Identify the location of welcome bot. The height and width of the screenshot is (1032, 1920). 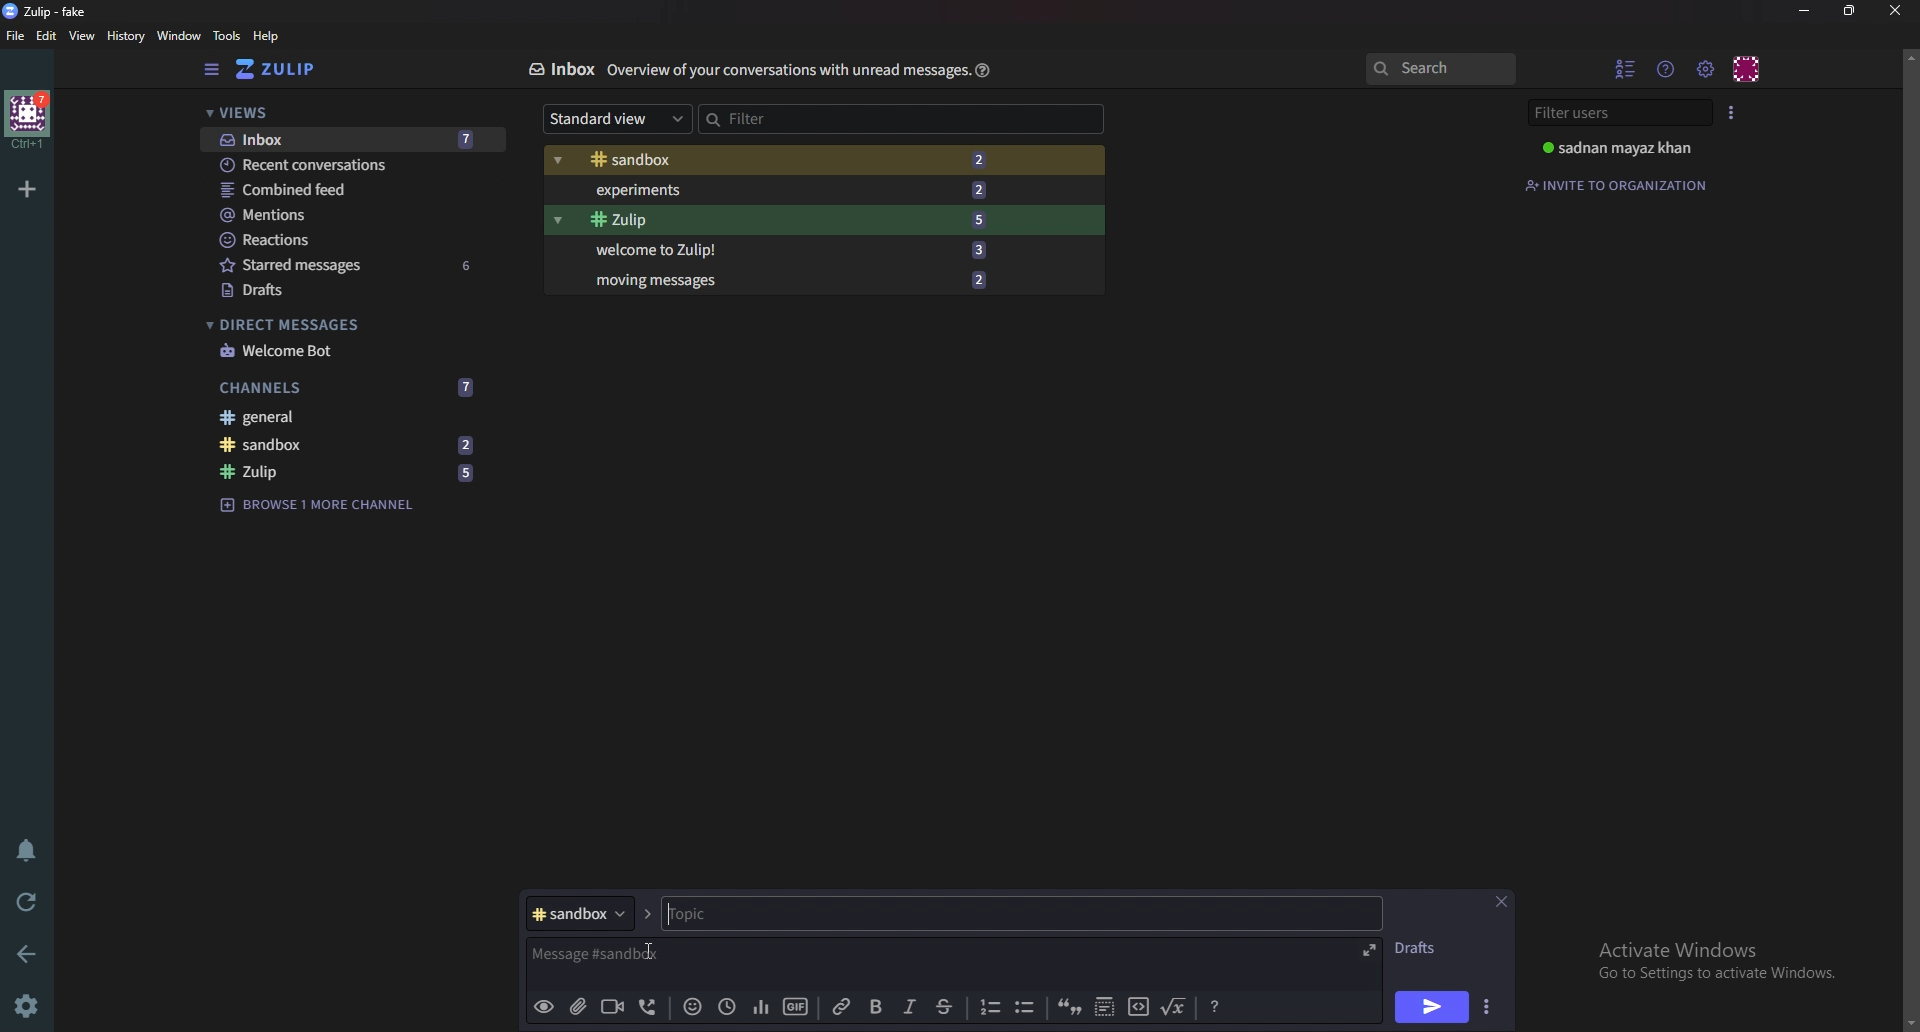
(347, 351).